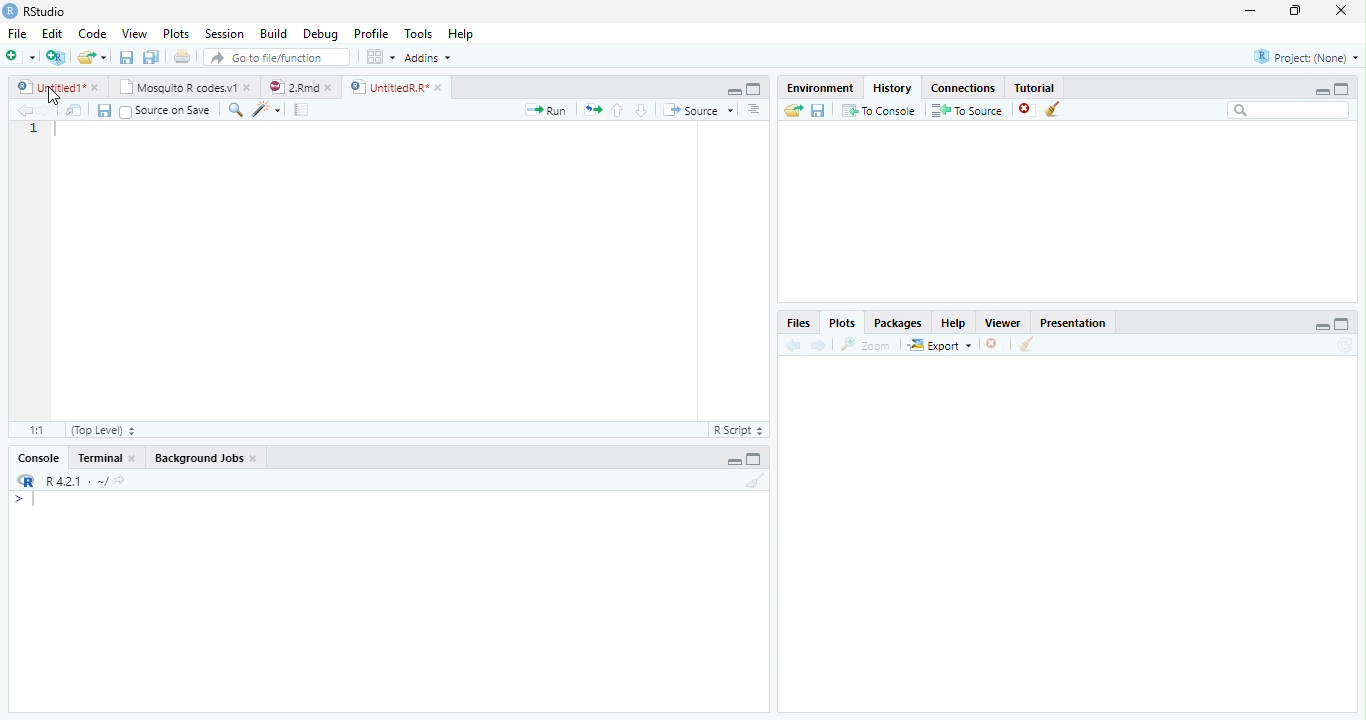 This screenshot has width=1366, height=720. What do you see at coordinates (106, 111) in the screenshot?
I see `Save ` at bounding box center [106, 111].